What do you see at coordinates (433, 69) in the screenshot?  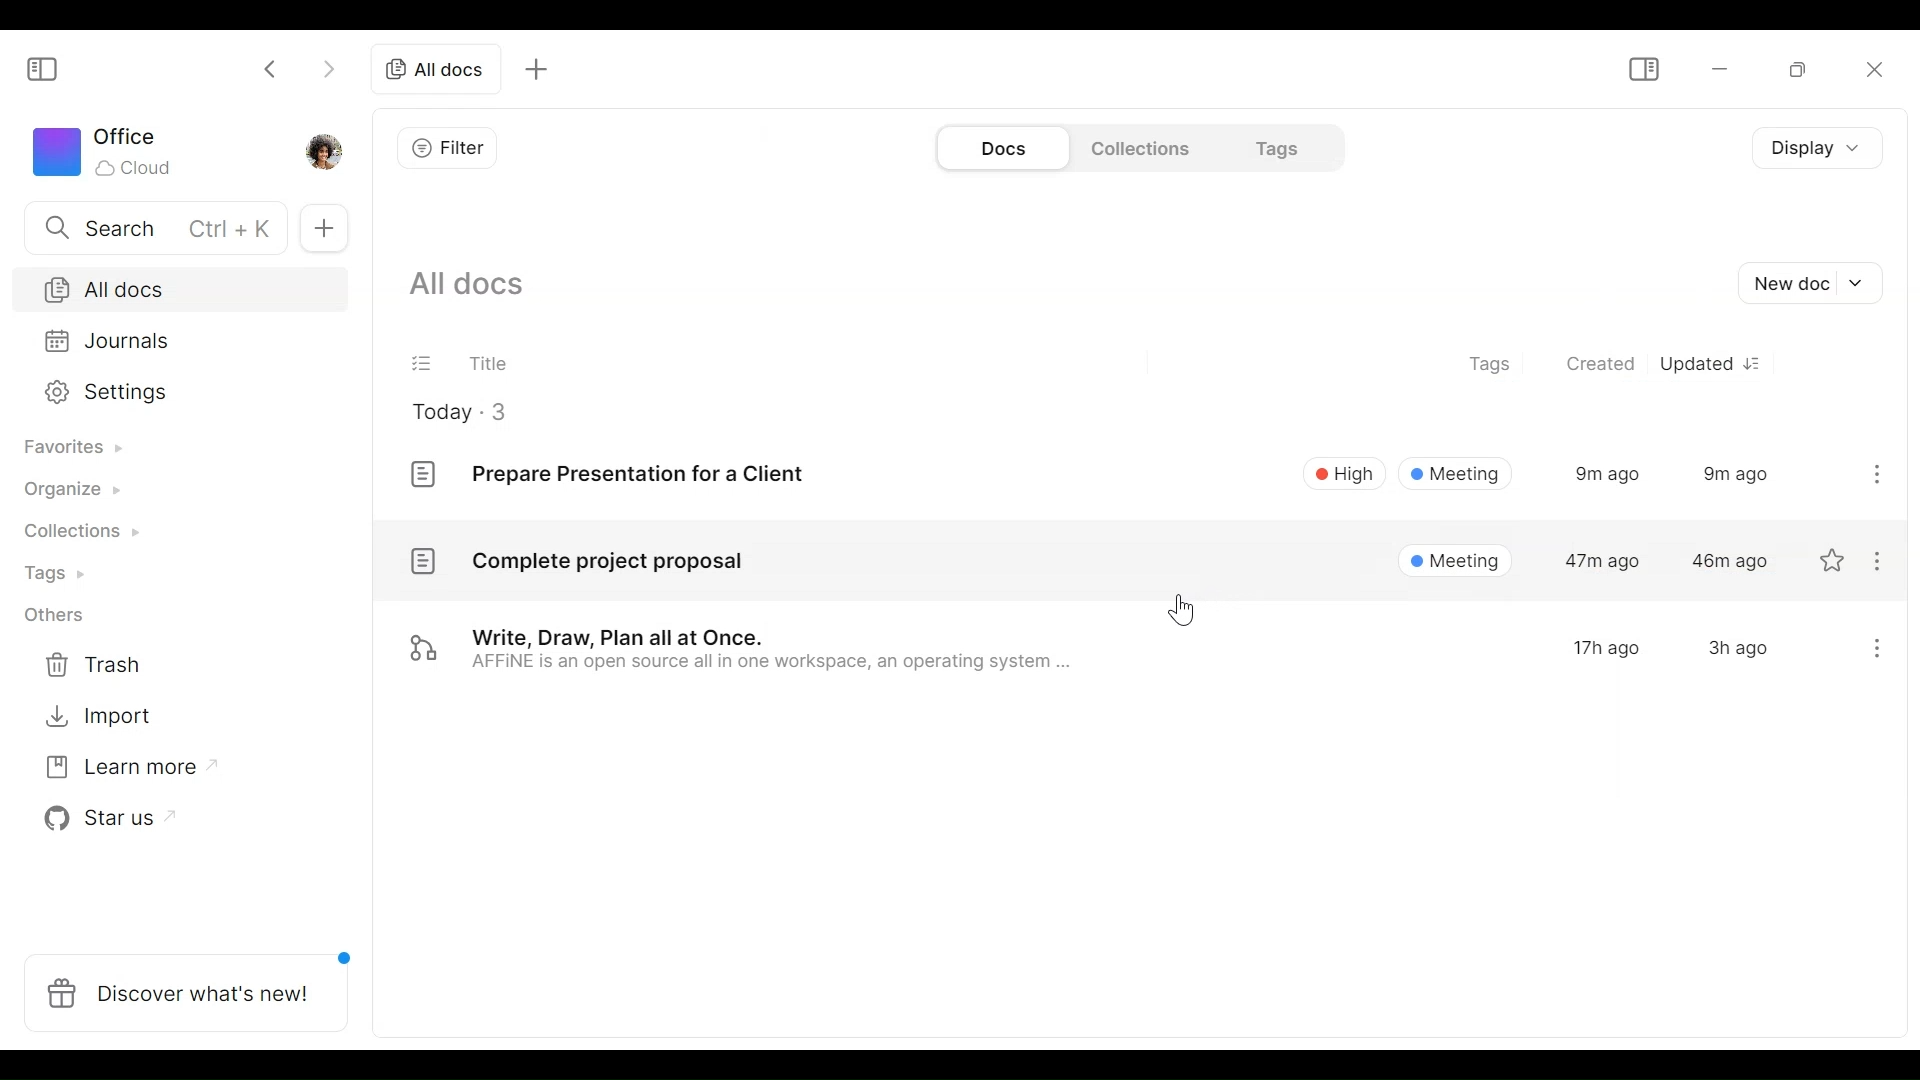 I see `All documents` at bounding box center [433, 69].